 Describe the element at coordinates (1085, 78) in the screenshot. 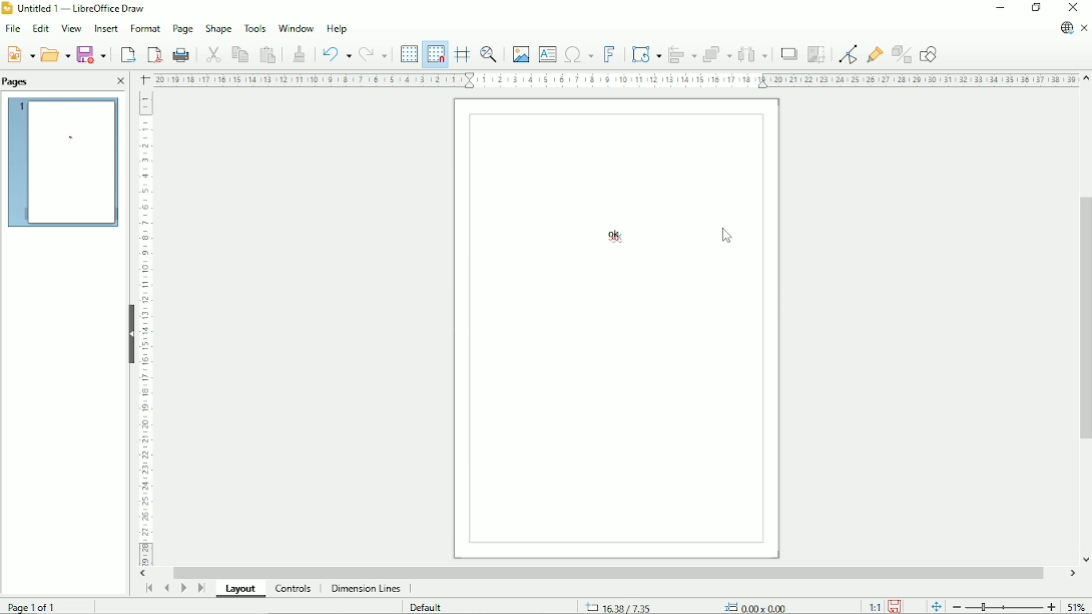

I see `Vertical scroll button` at that location.